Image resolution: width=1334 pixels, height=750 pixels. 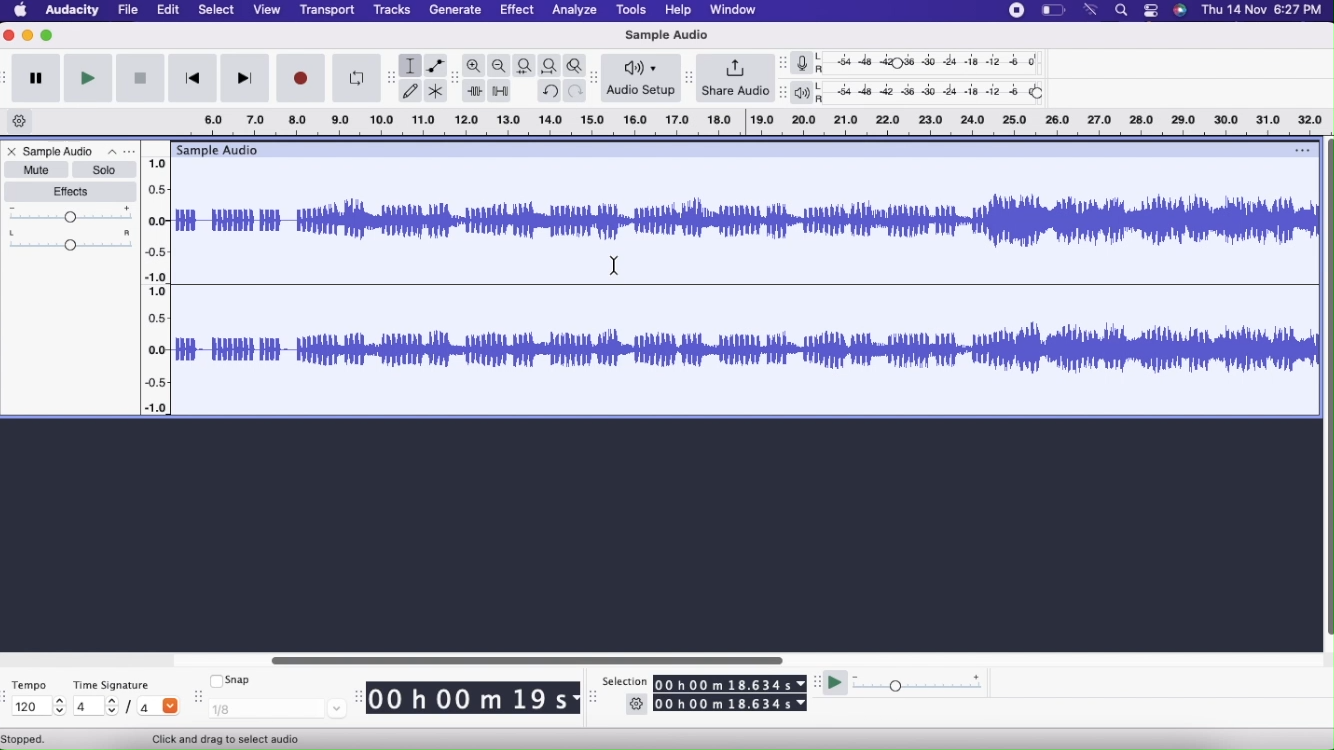 What do you see at coordinates (731, 683) in the screenshot?
I see `00 h 00 m 18.634 s` at bounding box center [731, 683].